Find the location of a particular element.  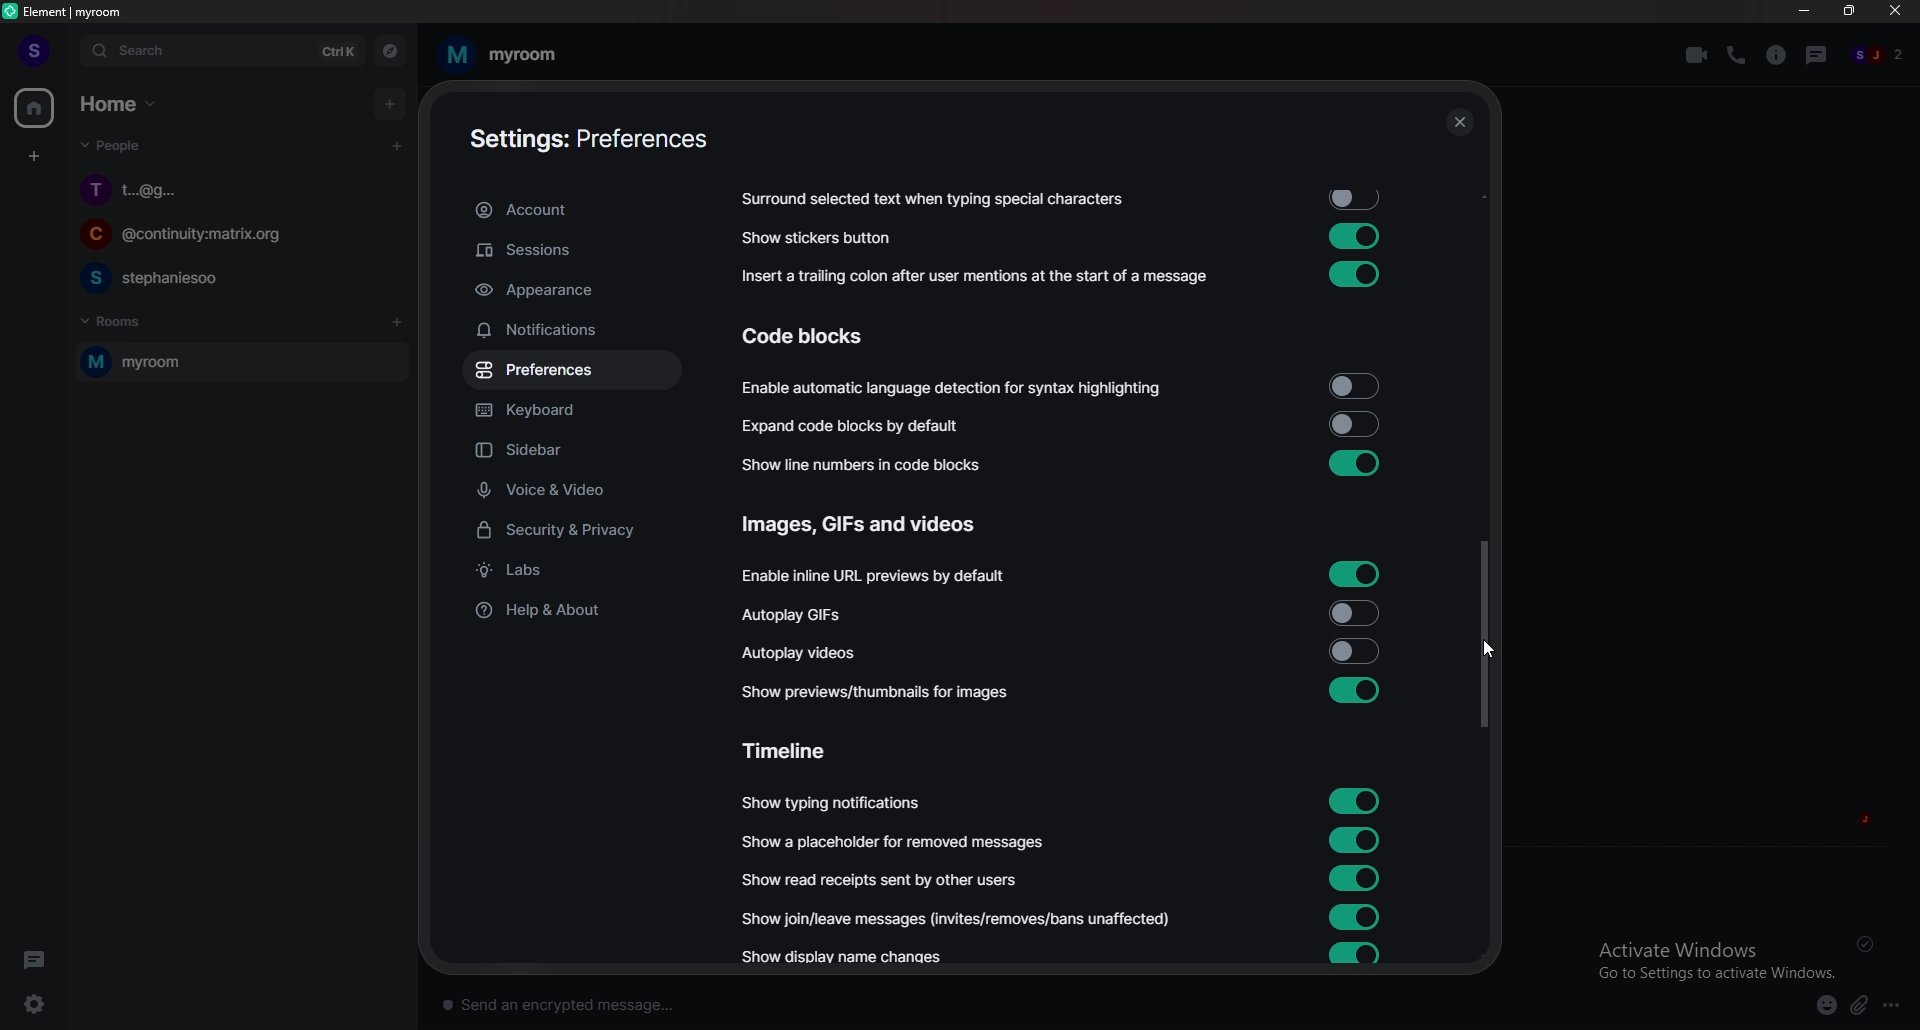

show read rceipts send by other users is located at coordinates (883, 879).